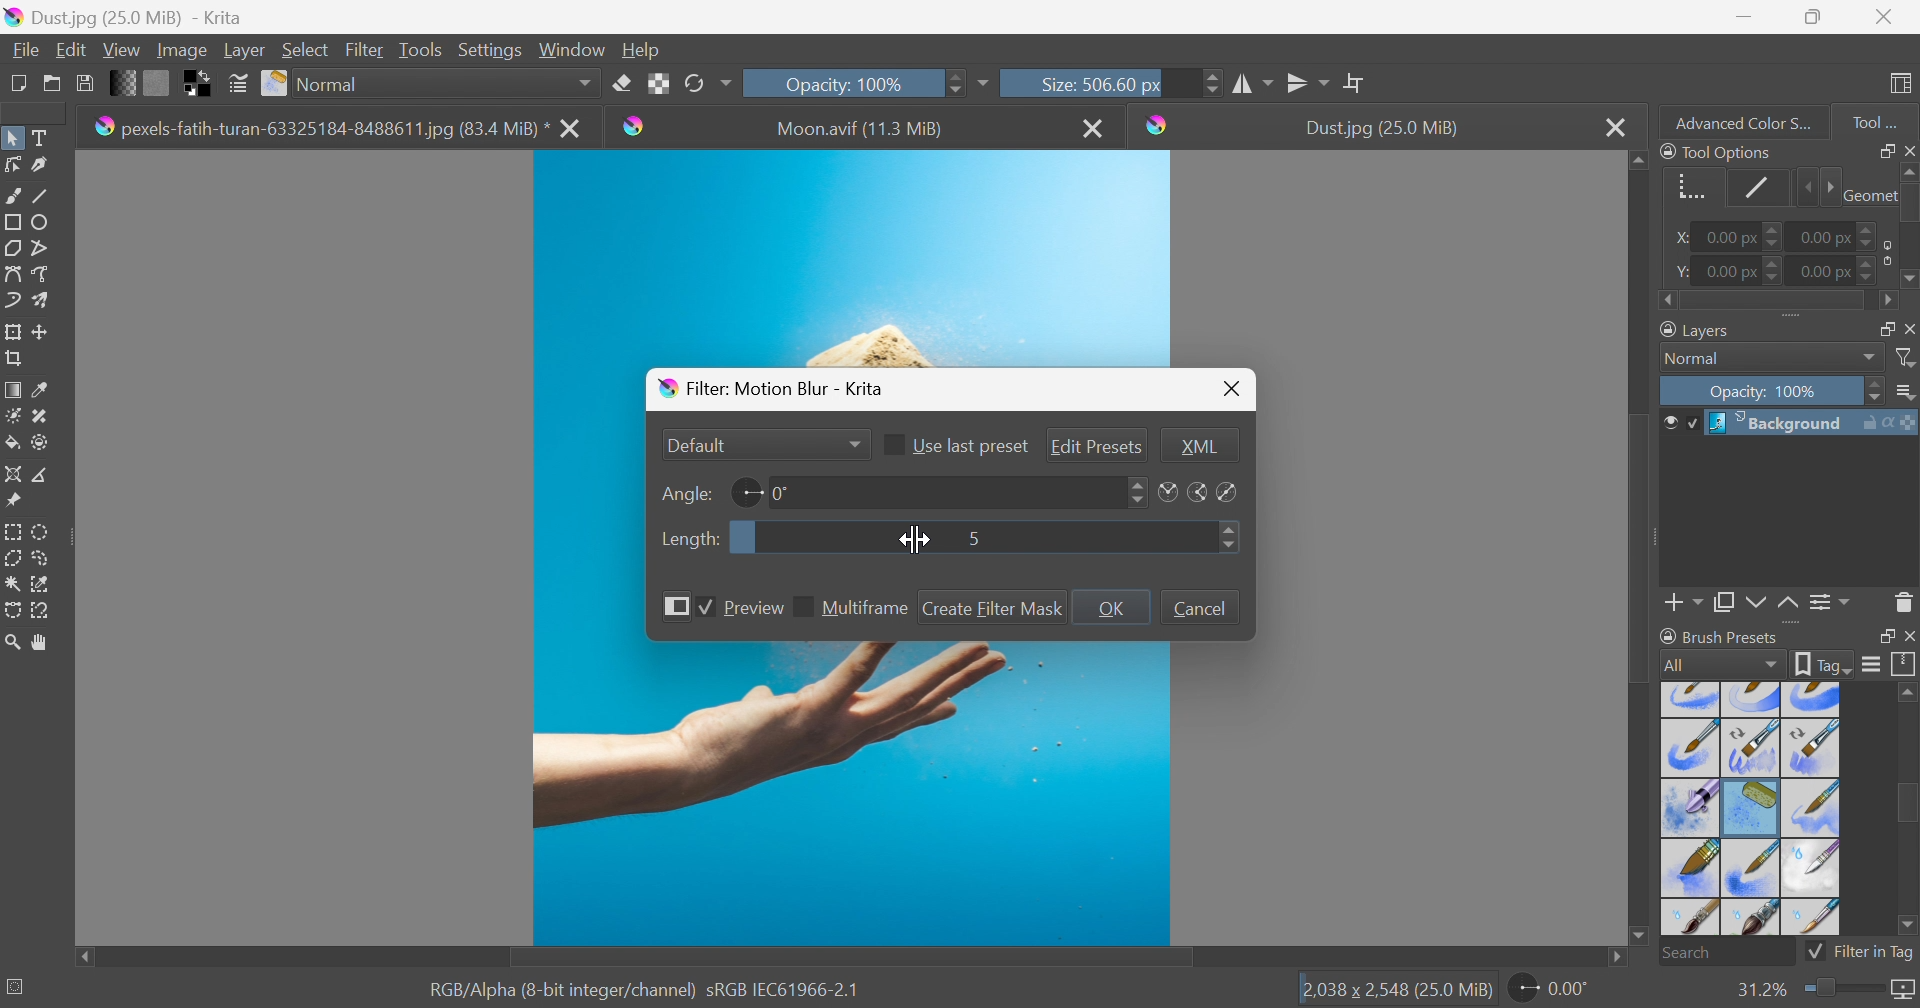 This screenshot has width=1920, height=1008. Describe the element at coordinates (45, 138) in the screenshot. I see `Text tool` at that location.